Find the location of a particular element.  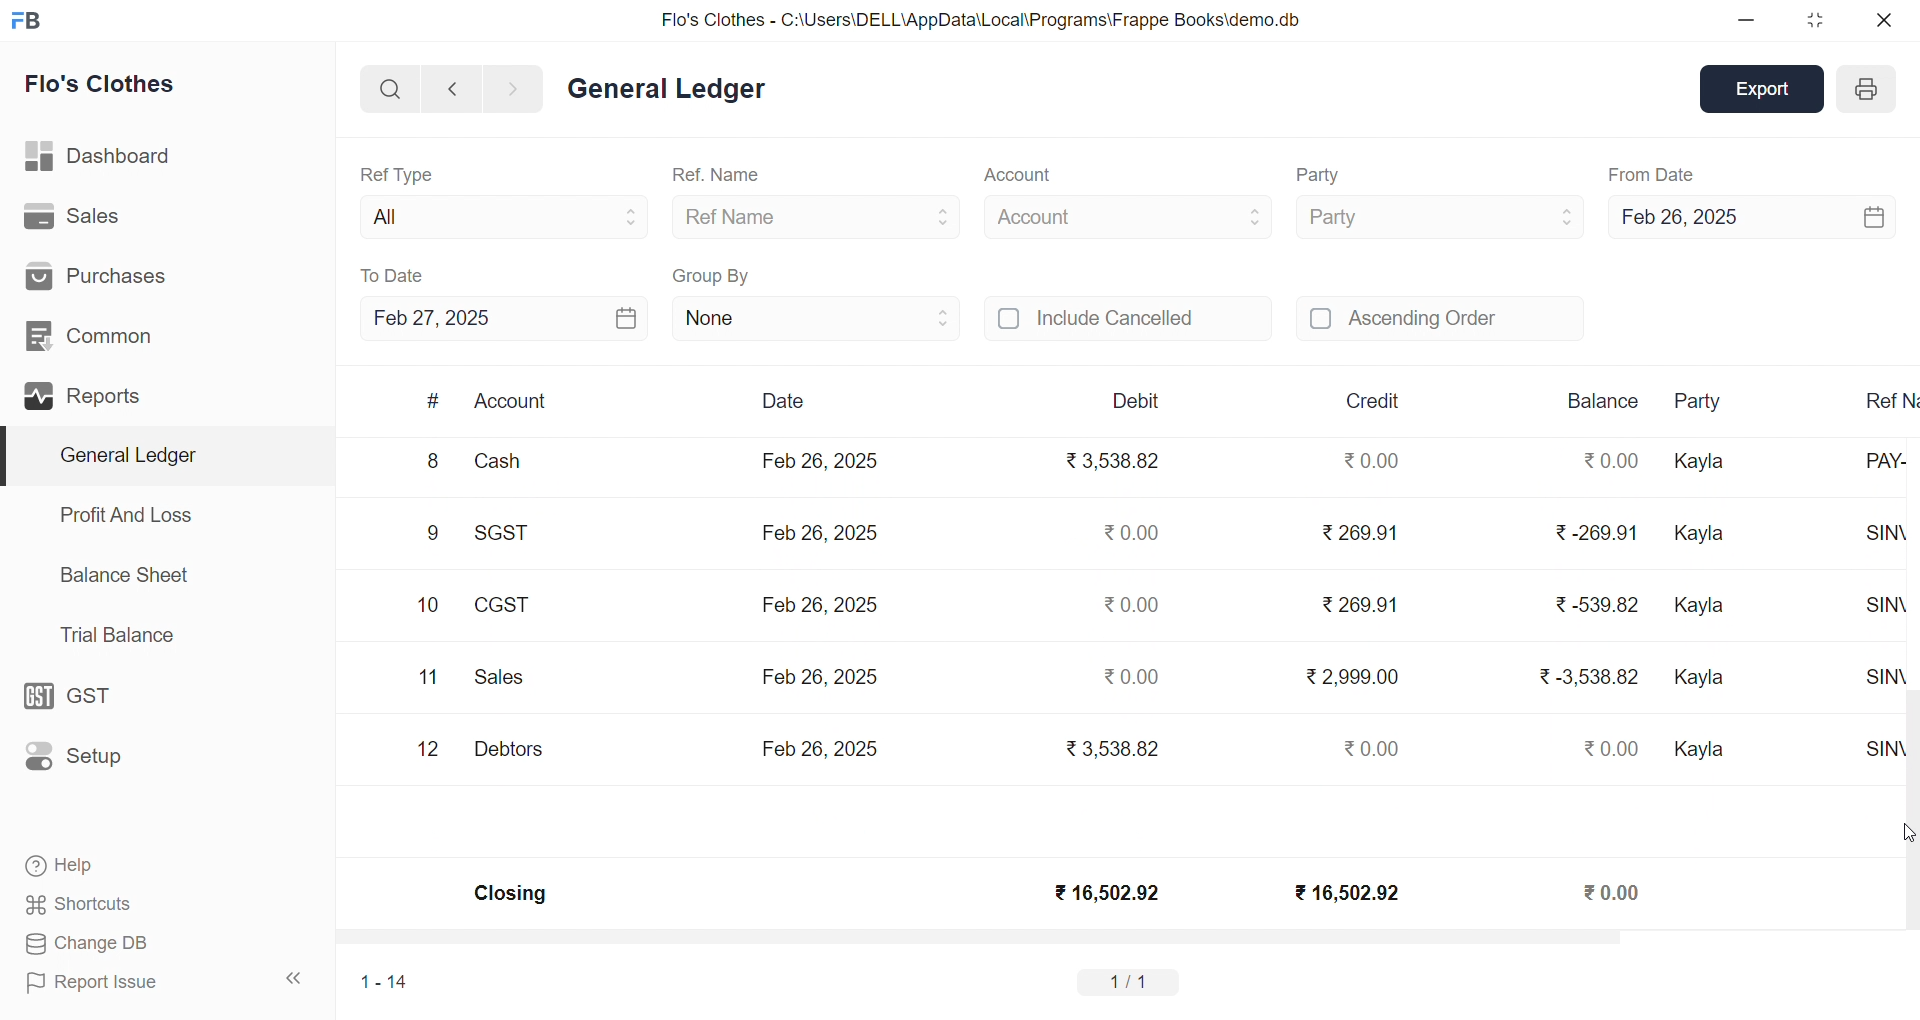

₹0.00 is located at coordinates (1134, 672).